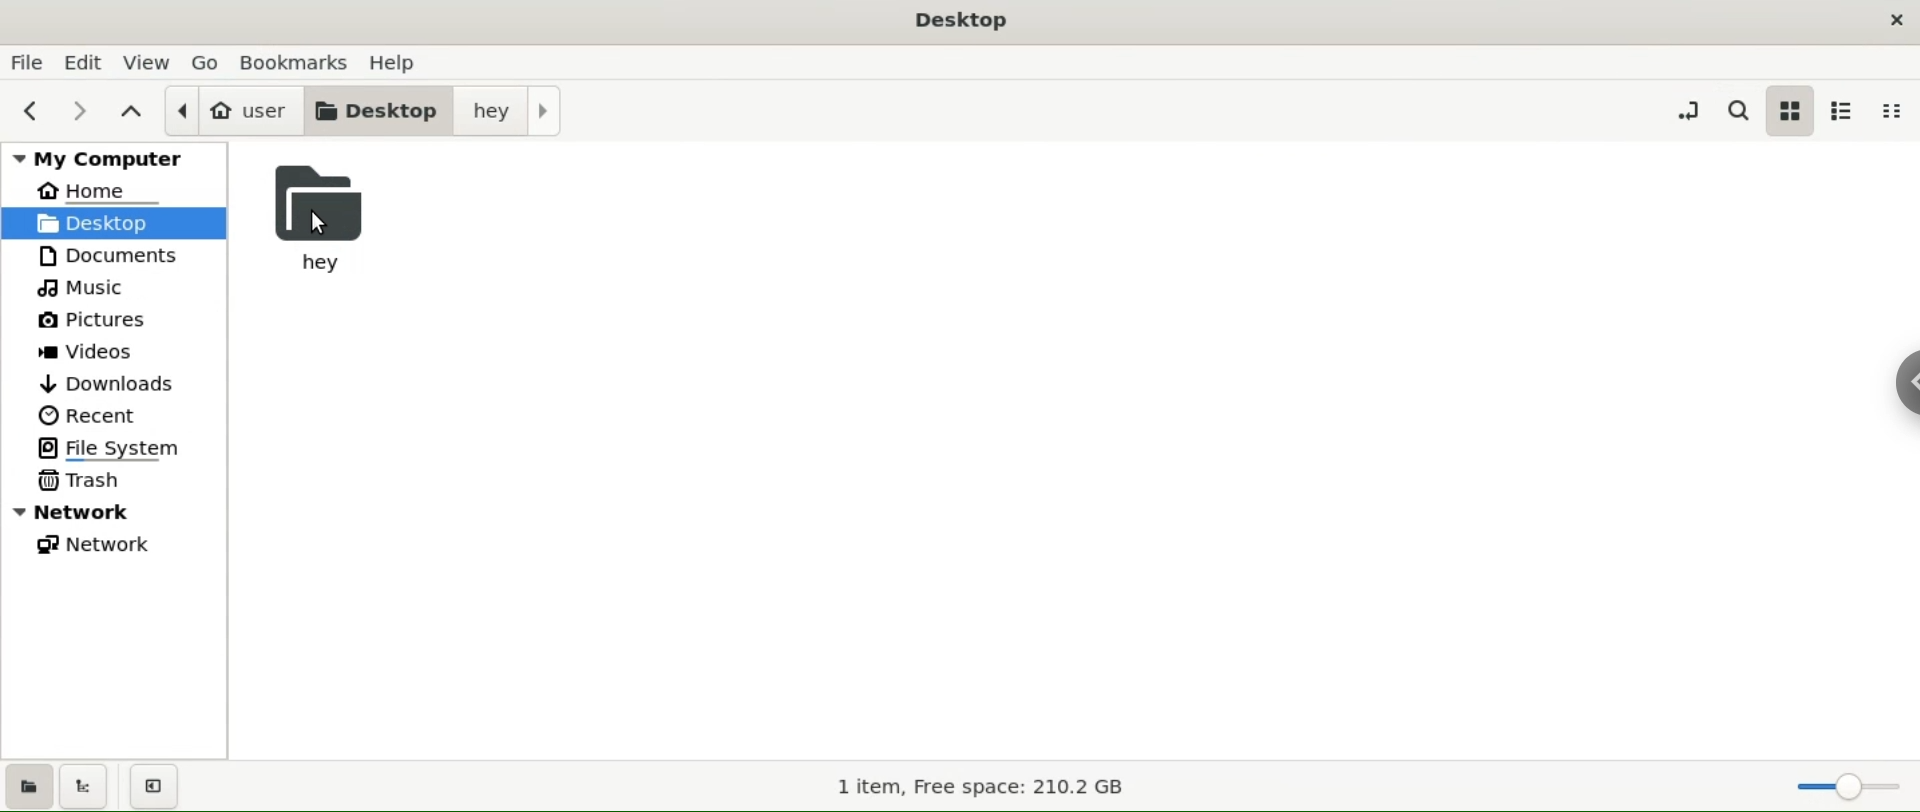 The height and width of the screenshot is (812, 1920). What do you see at coordinates (376, 111) in the screenshot?
I see `desktop` at bounding box center [376, 111].